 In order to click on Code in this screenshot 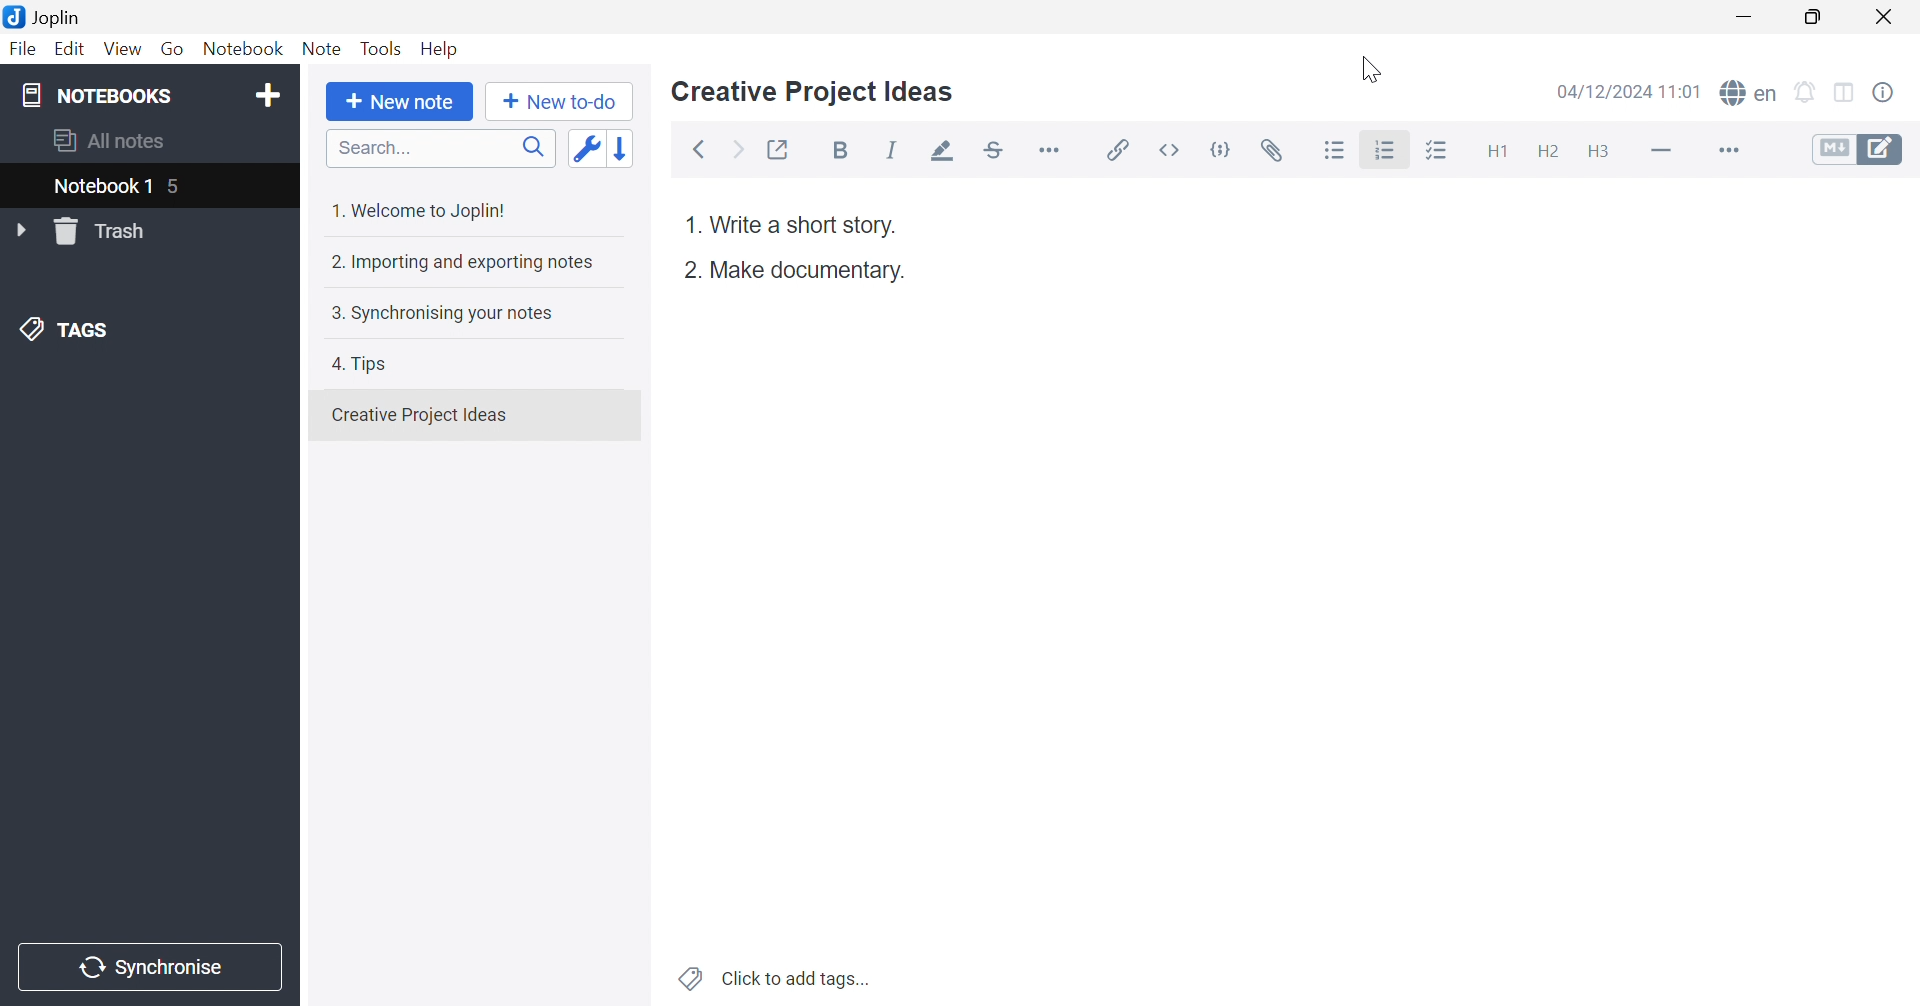, I will do `click(1225, 148)`.